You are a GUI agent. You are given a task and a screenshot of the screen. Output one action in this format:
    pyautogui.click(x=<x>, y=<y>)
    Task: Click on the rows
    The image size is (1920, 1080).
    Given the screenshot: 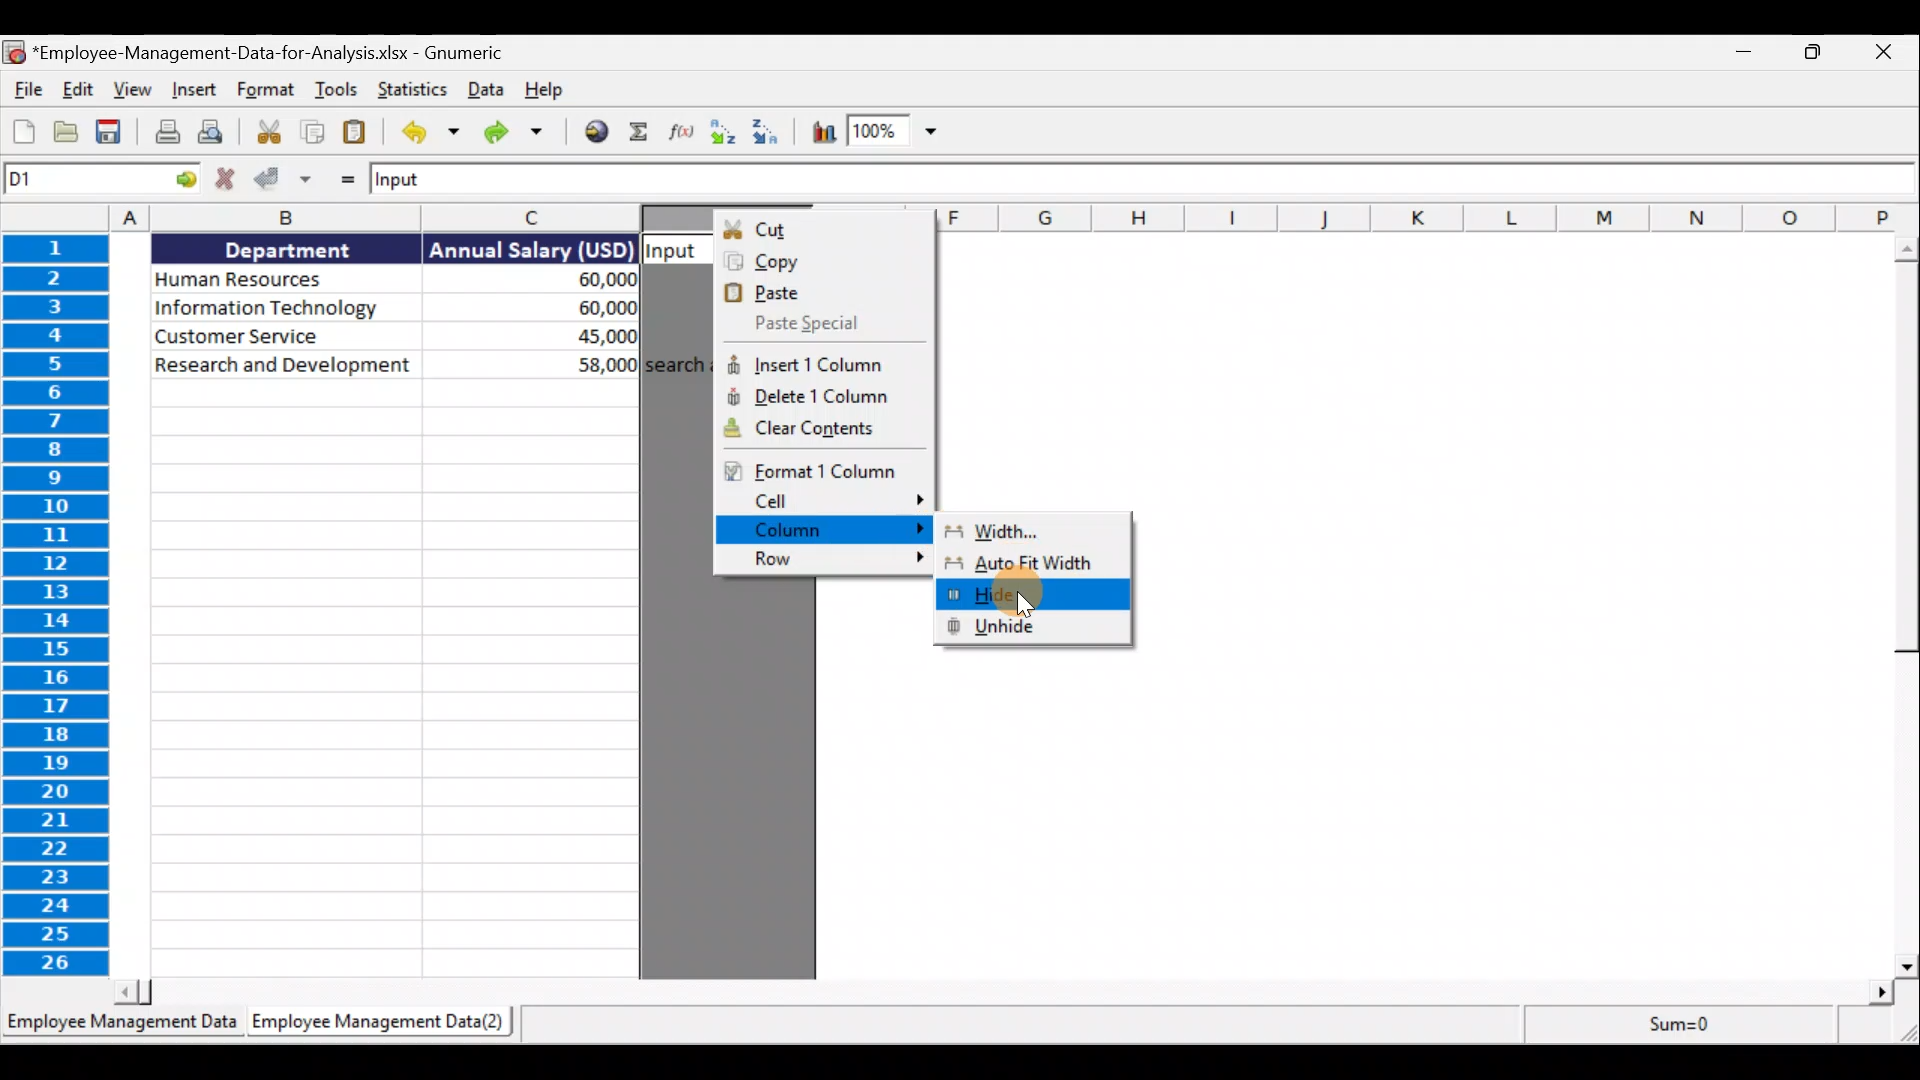 What is the action you would take?
    pyautogui.click(x=52, y=604)
    